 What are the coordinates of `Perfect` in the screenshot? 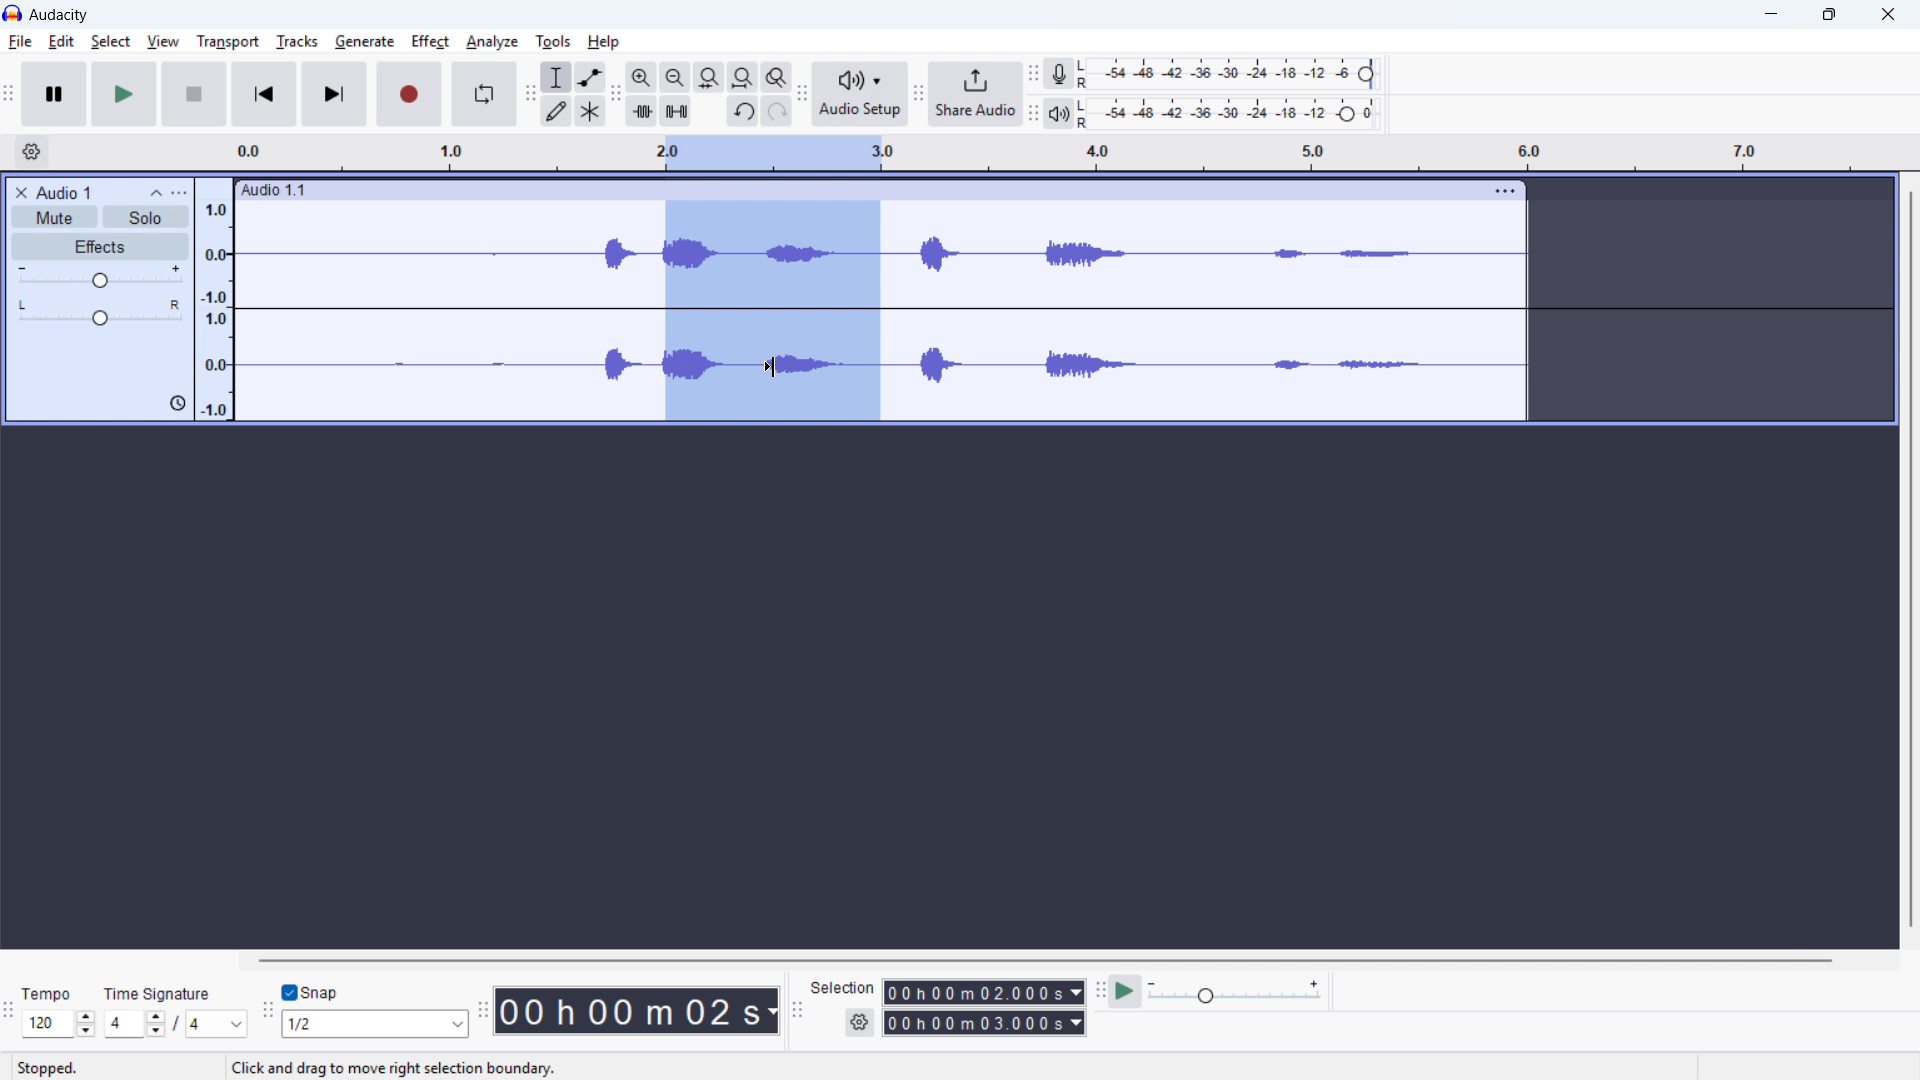 It's located at (429, 40).